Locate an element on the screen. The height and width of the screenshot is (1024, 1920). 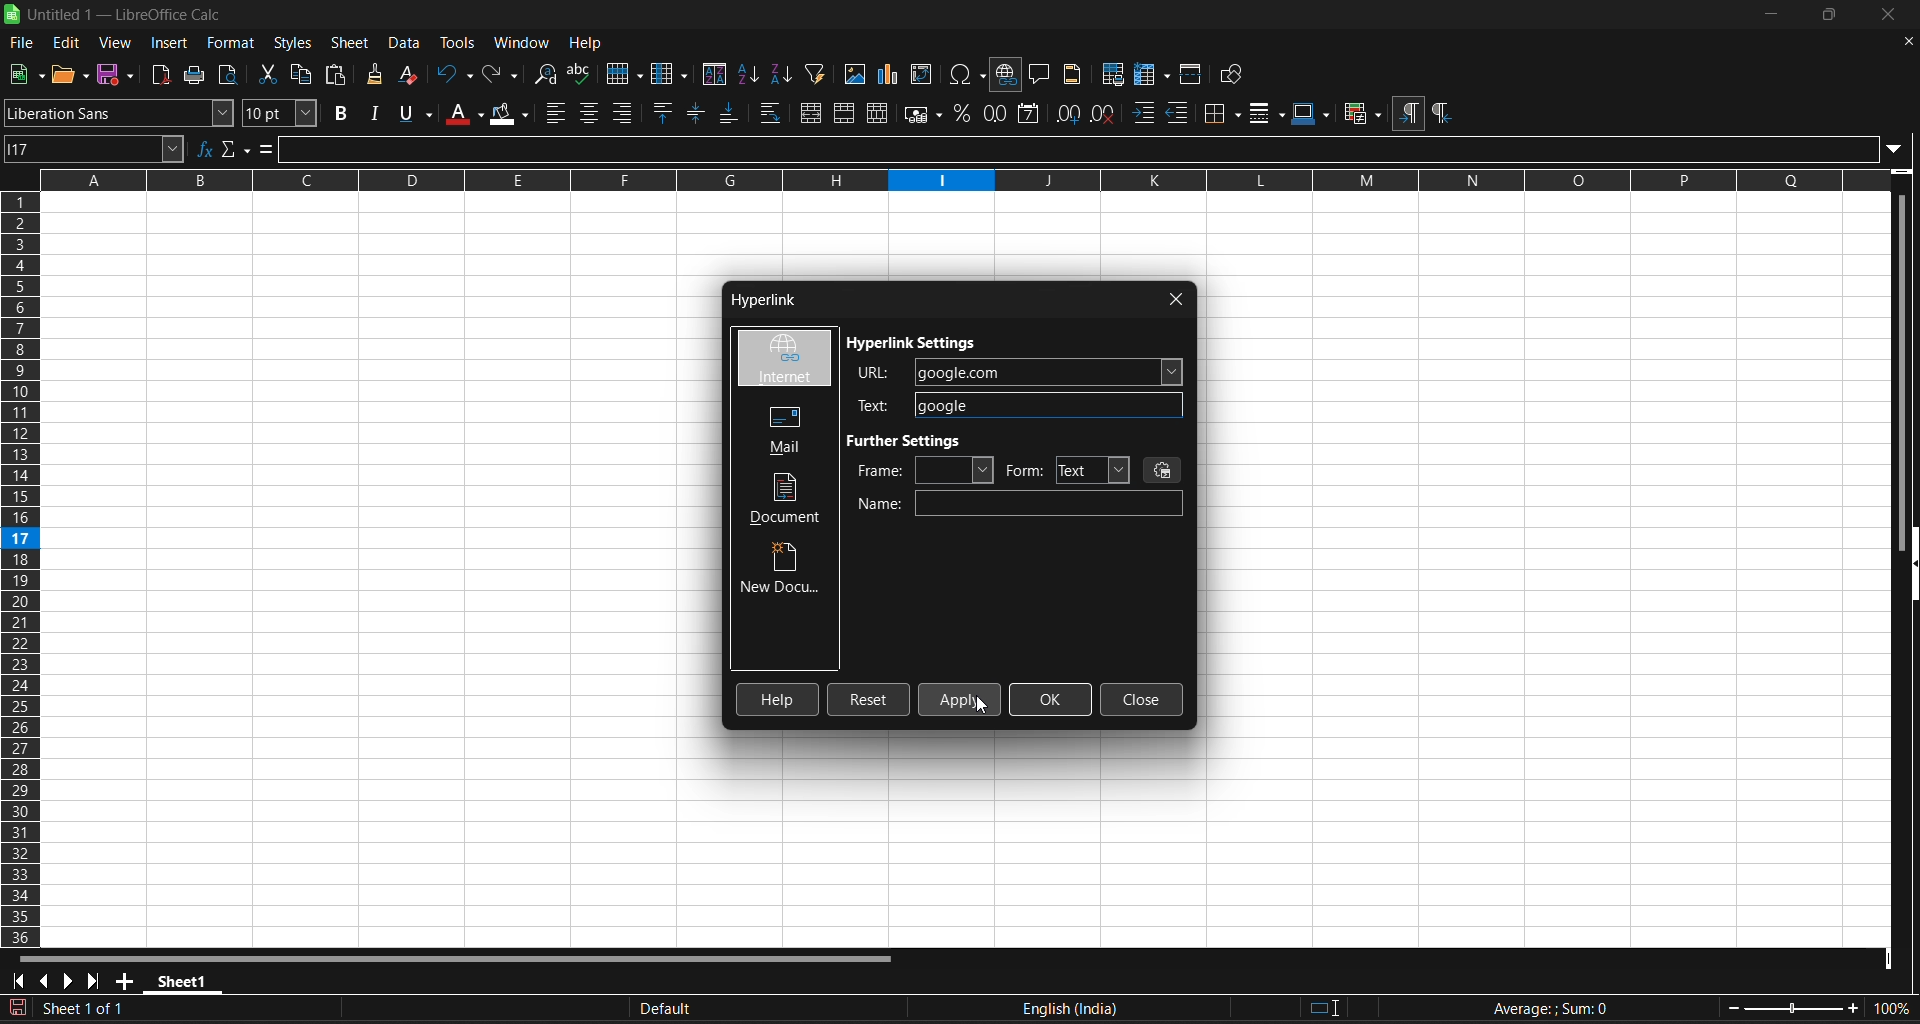
new document is located at coordinates (783, 571).